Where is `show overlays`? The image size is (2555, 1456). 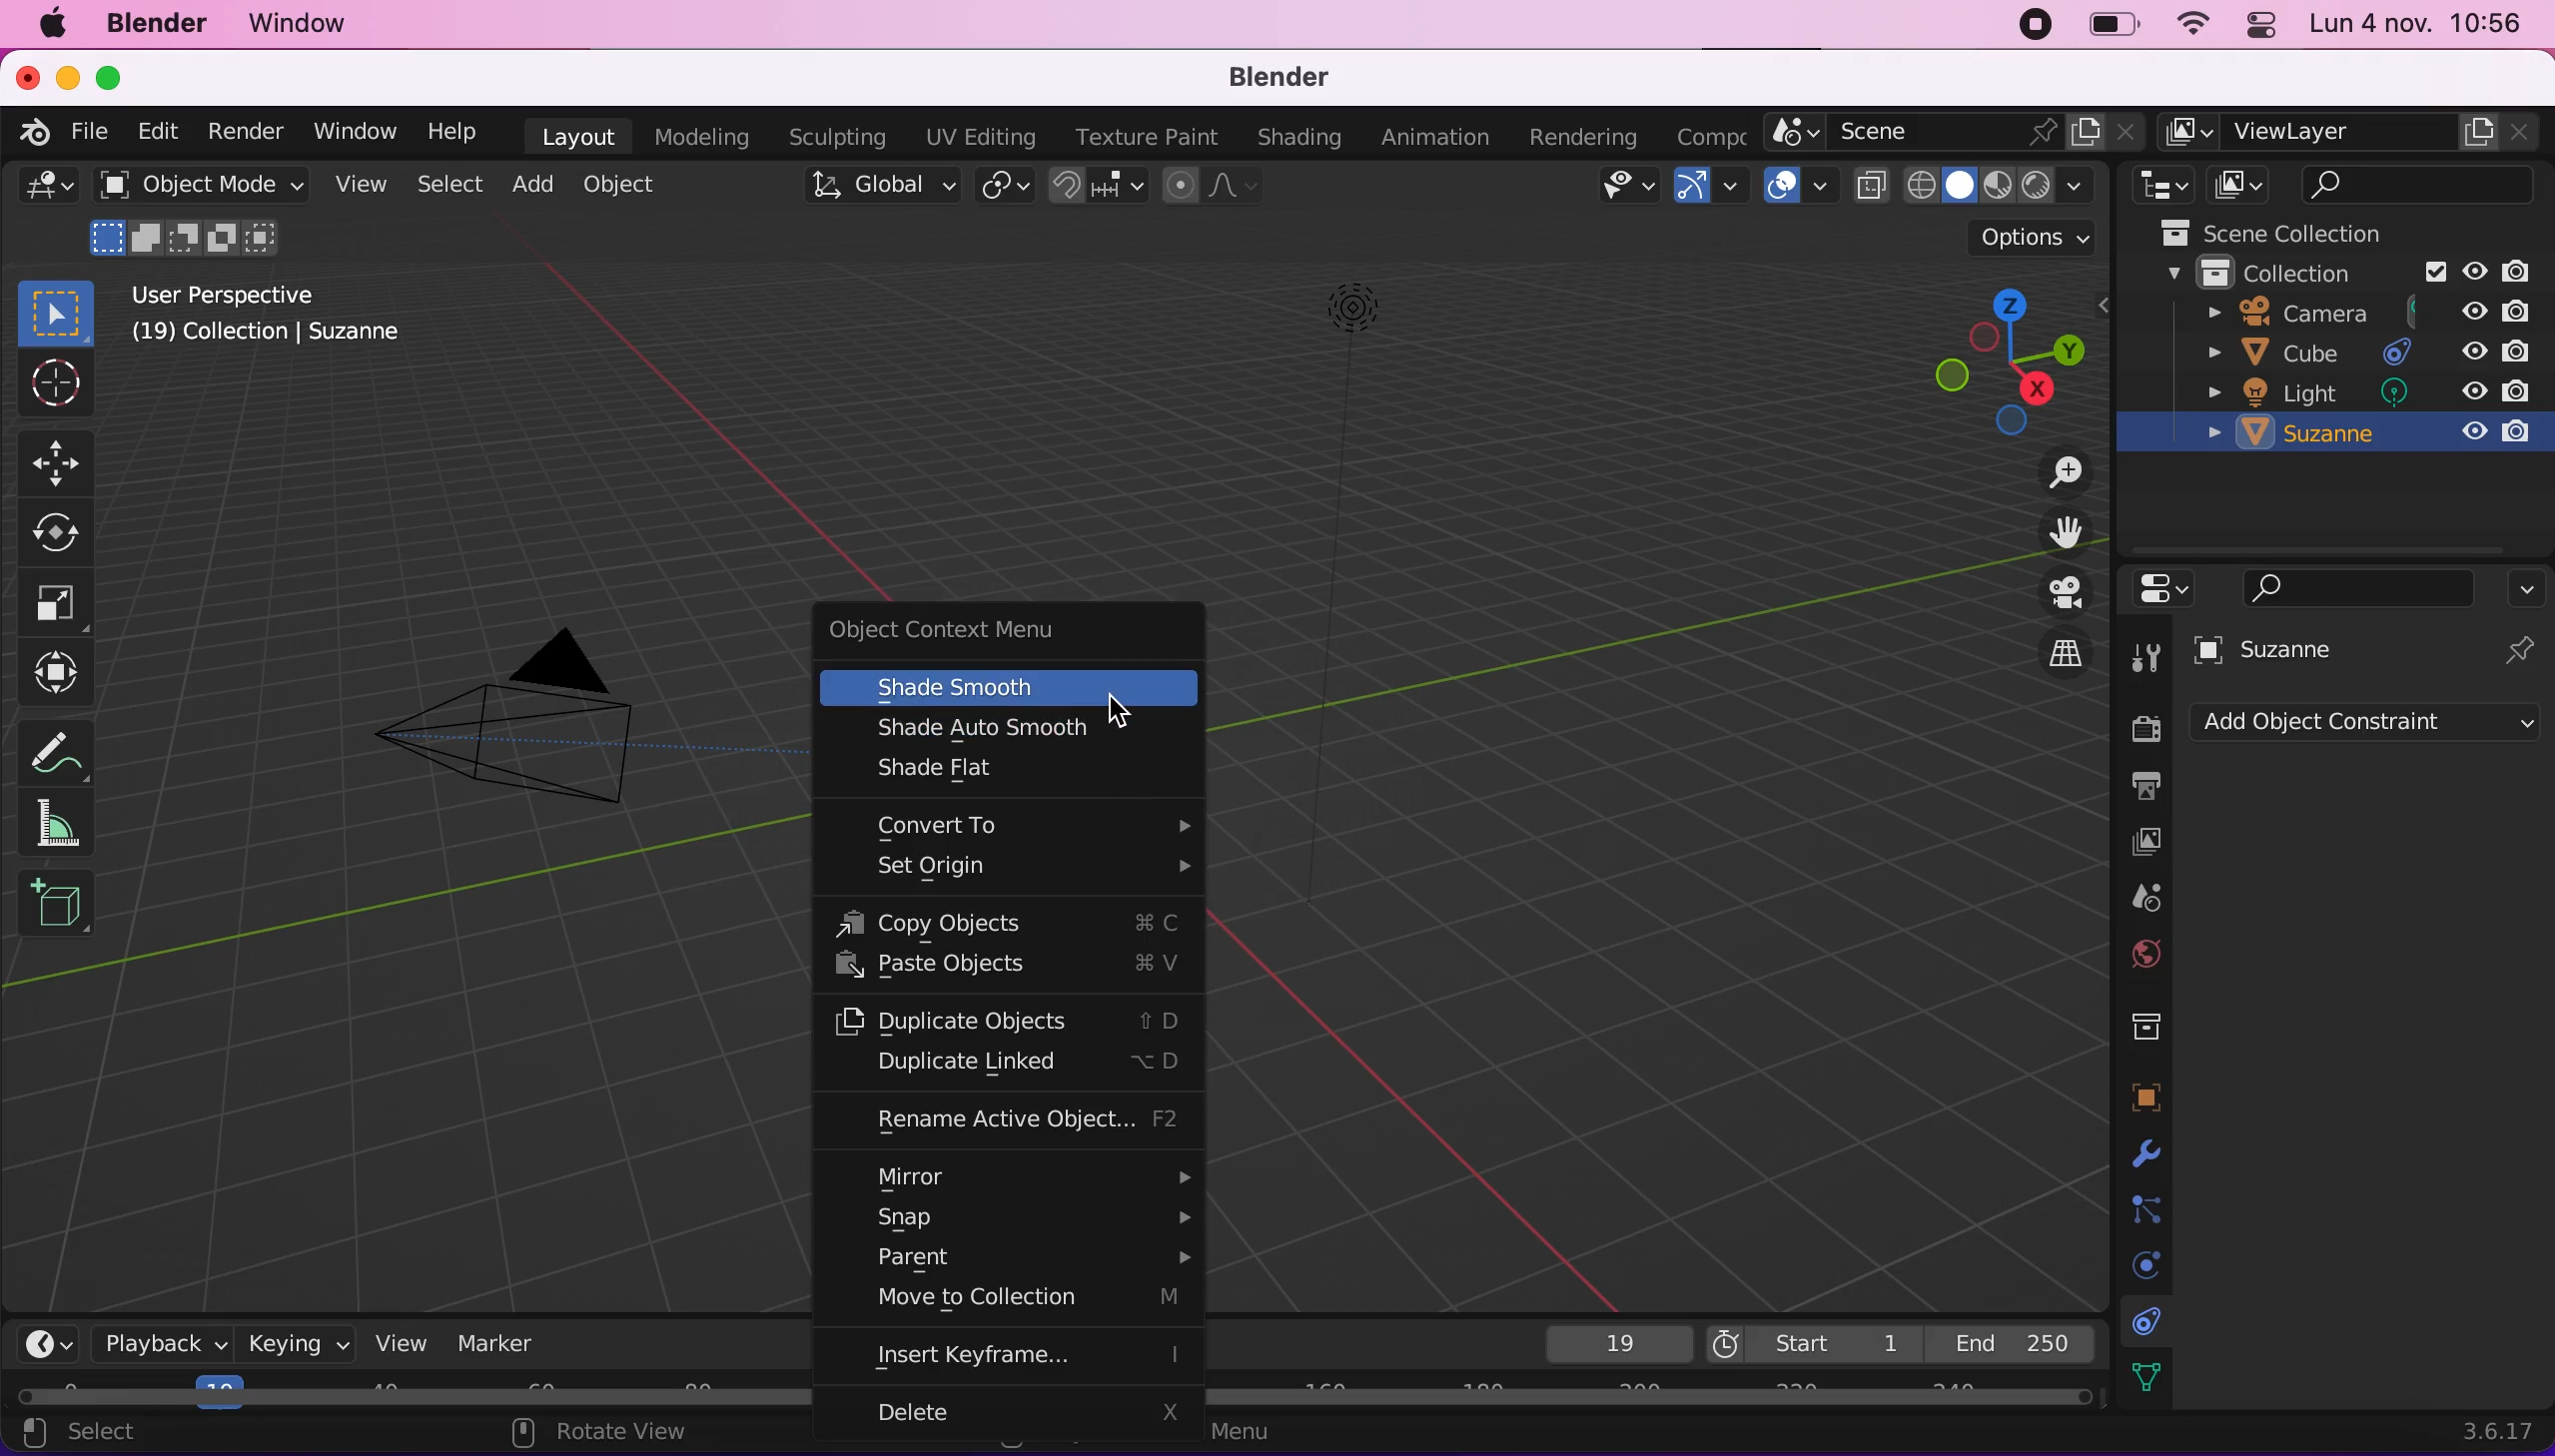 show overlays is located at coordinates (1784, 184).